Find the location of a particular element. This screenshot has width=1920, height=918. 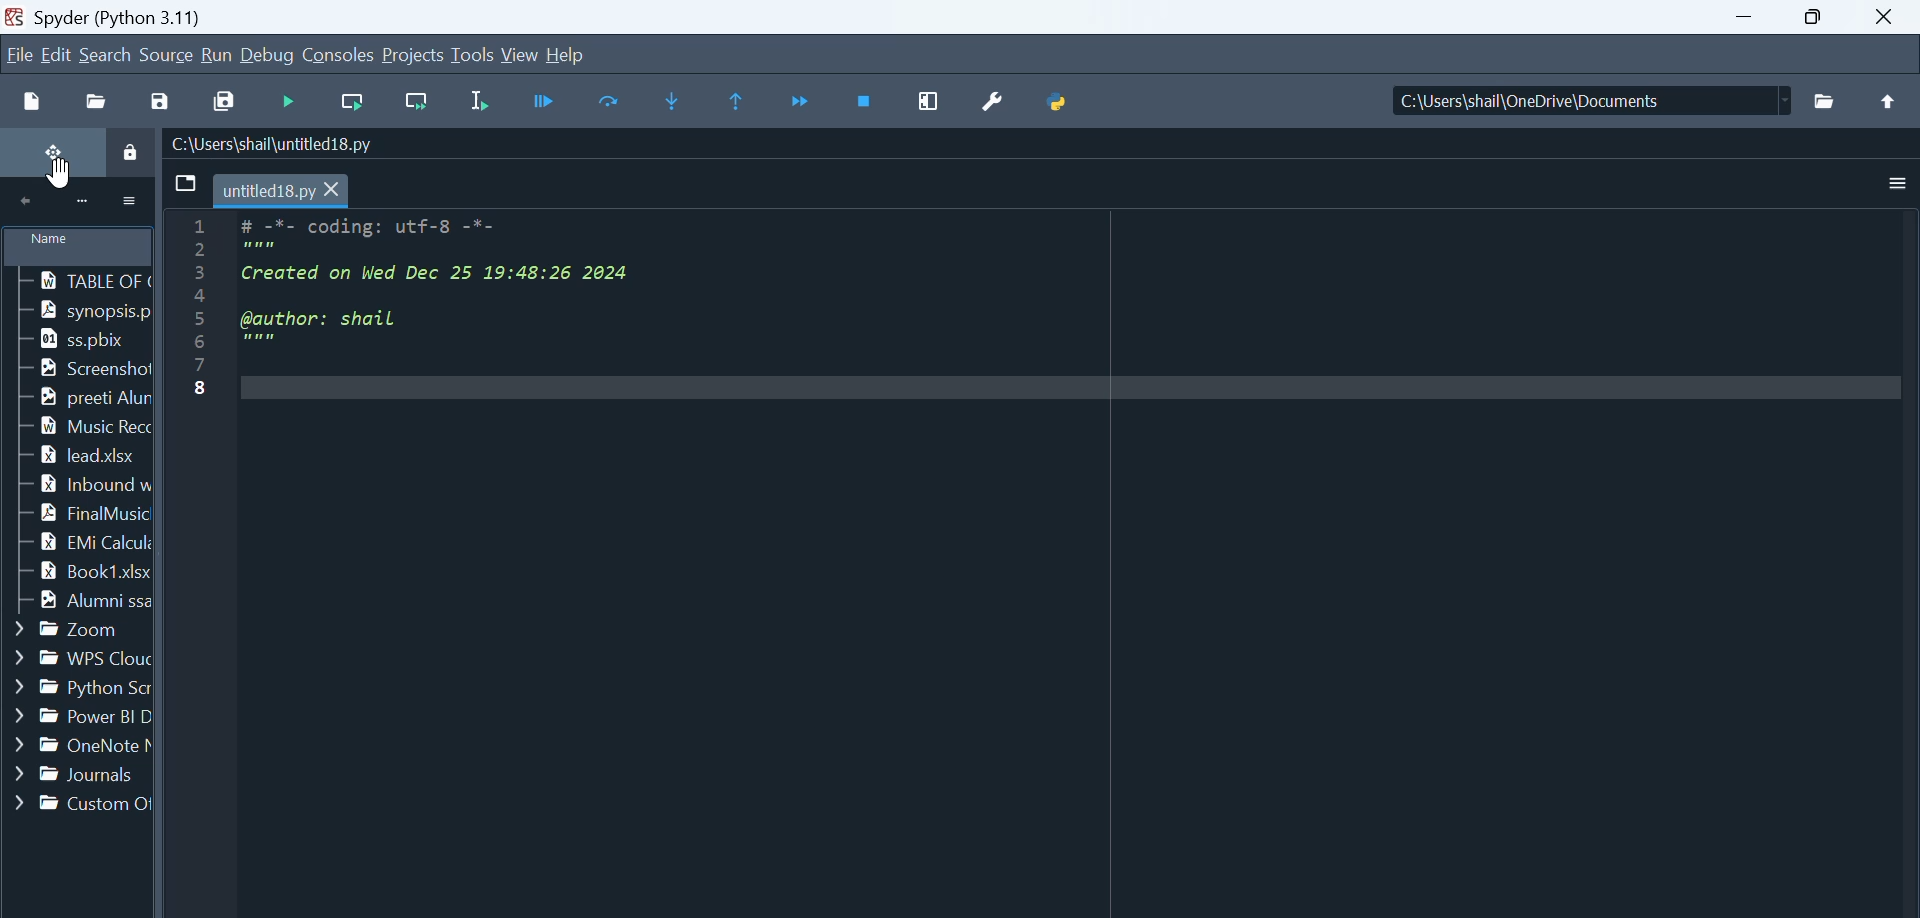

search tabs is located at coordinates (184, 184).